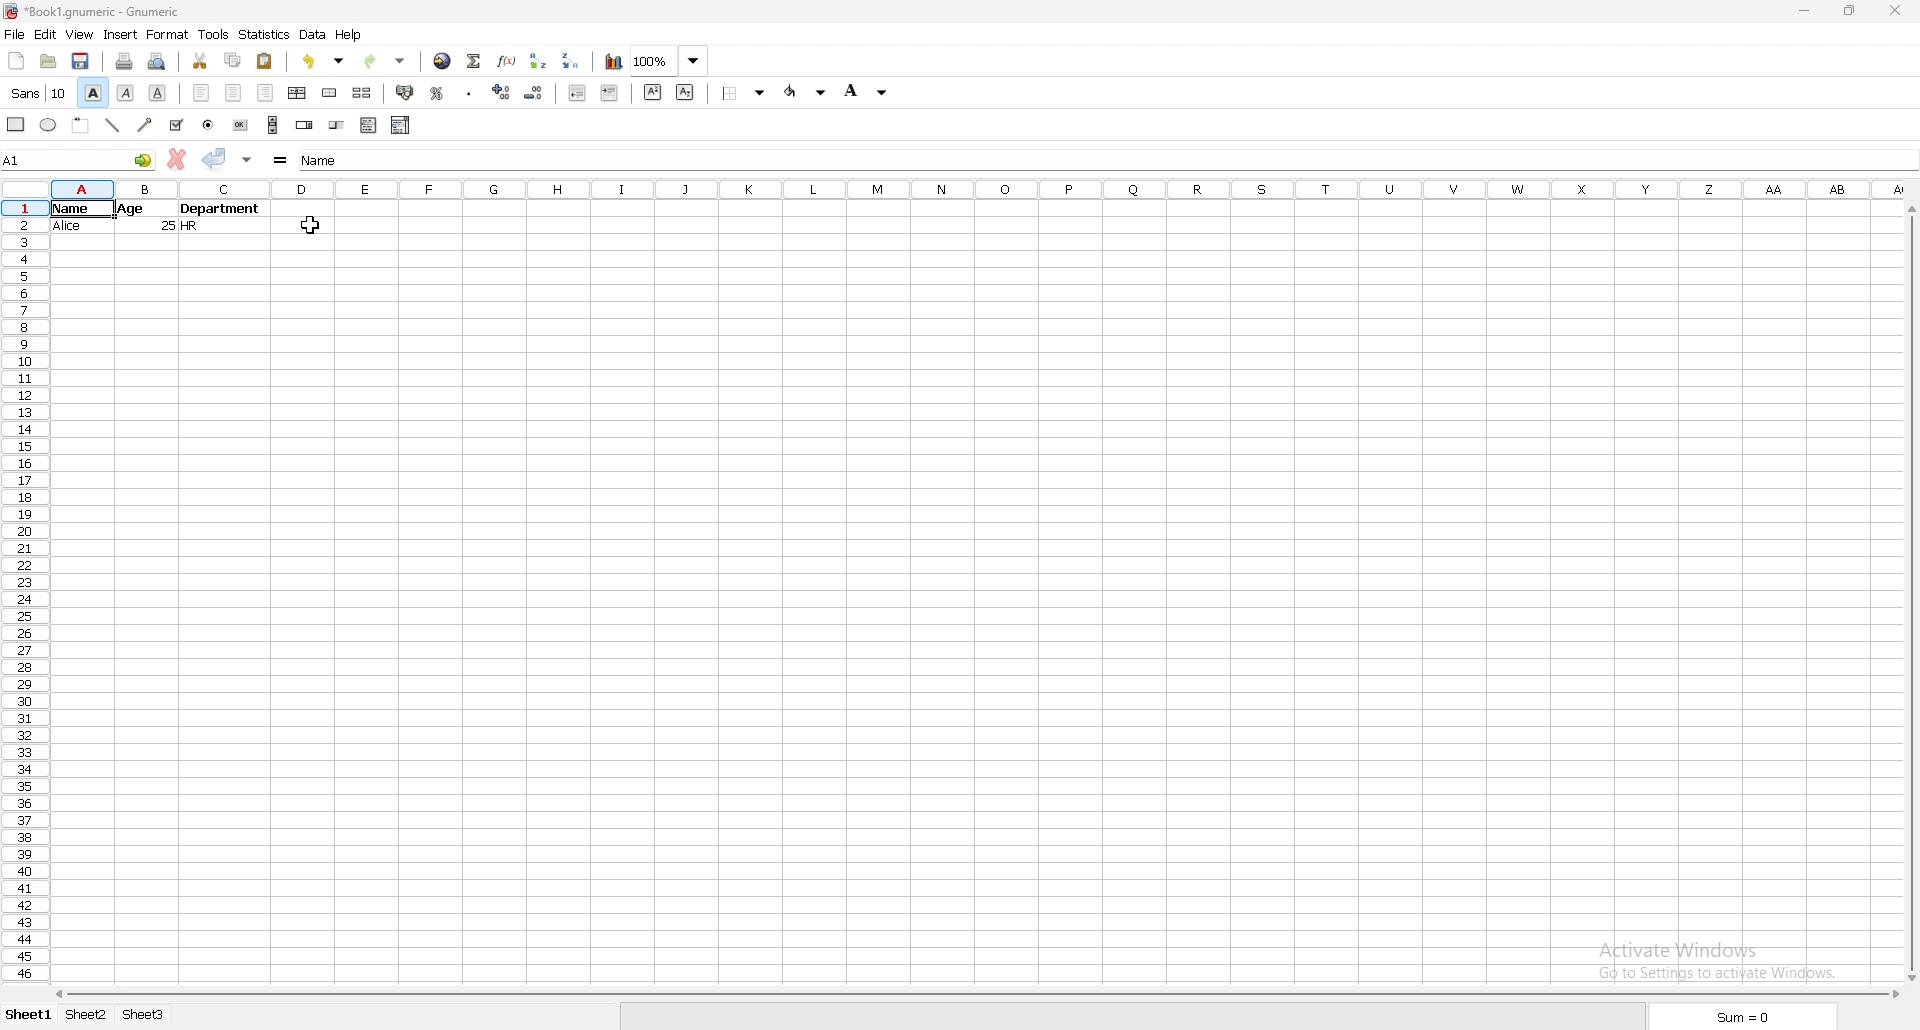 This screenshot has width=1920, height=1030. Describe the element at coordinates (539, 61) in the screenshot. I see `sort ascending` at that location.